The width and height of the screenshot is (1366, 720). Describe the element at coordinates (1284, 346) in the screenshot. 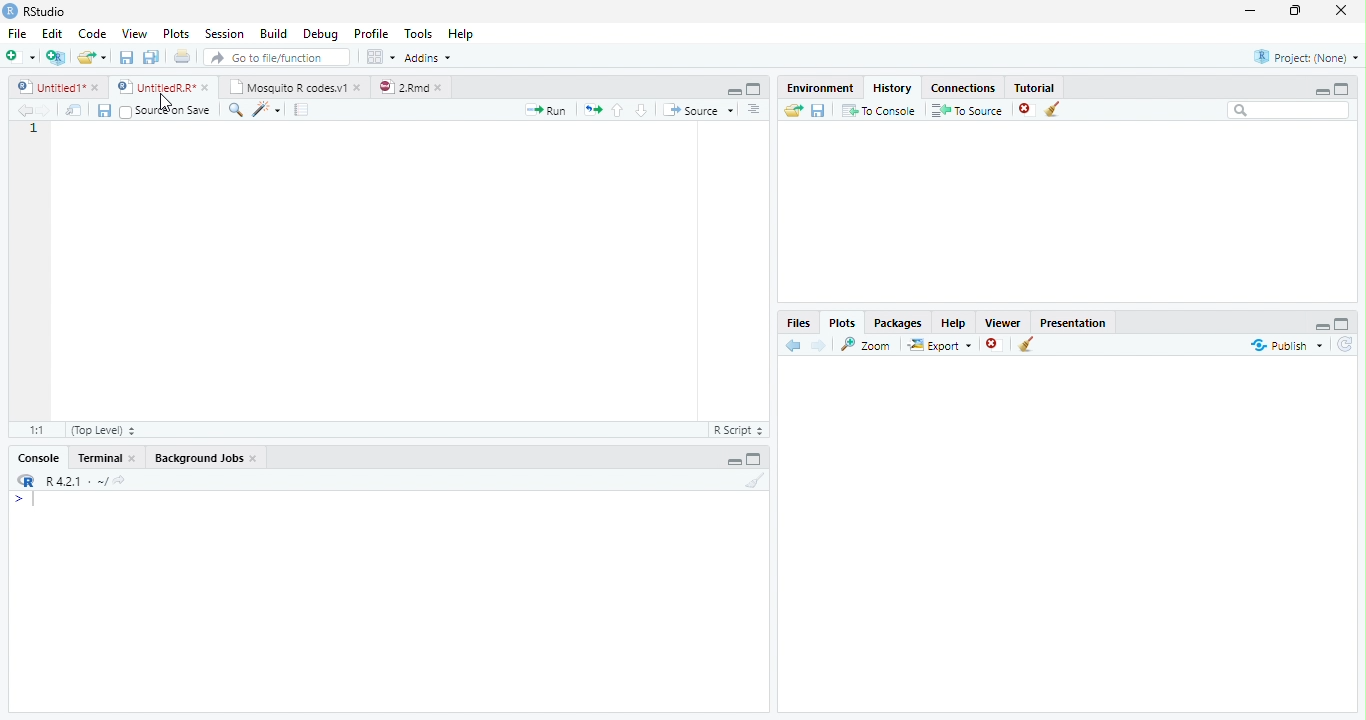

I see `Publish` at that location.